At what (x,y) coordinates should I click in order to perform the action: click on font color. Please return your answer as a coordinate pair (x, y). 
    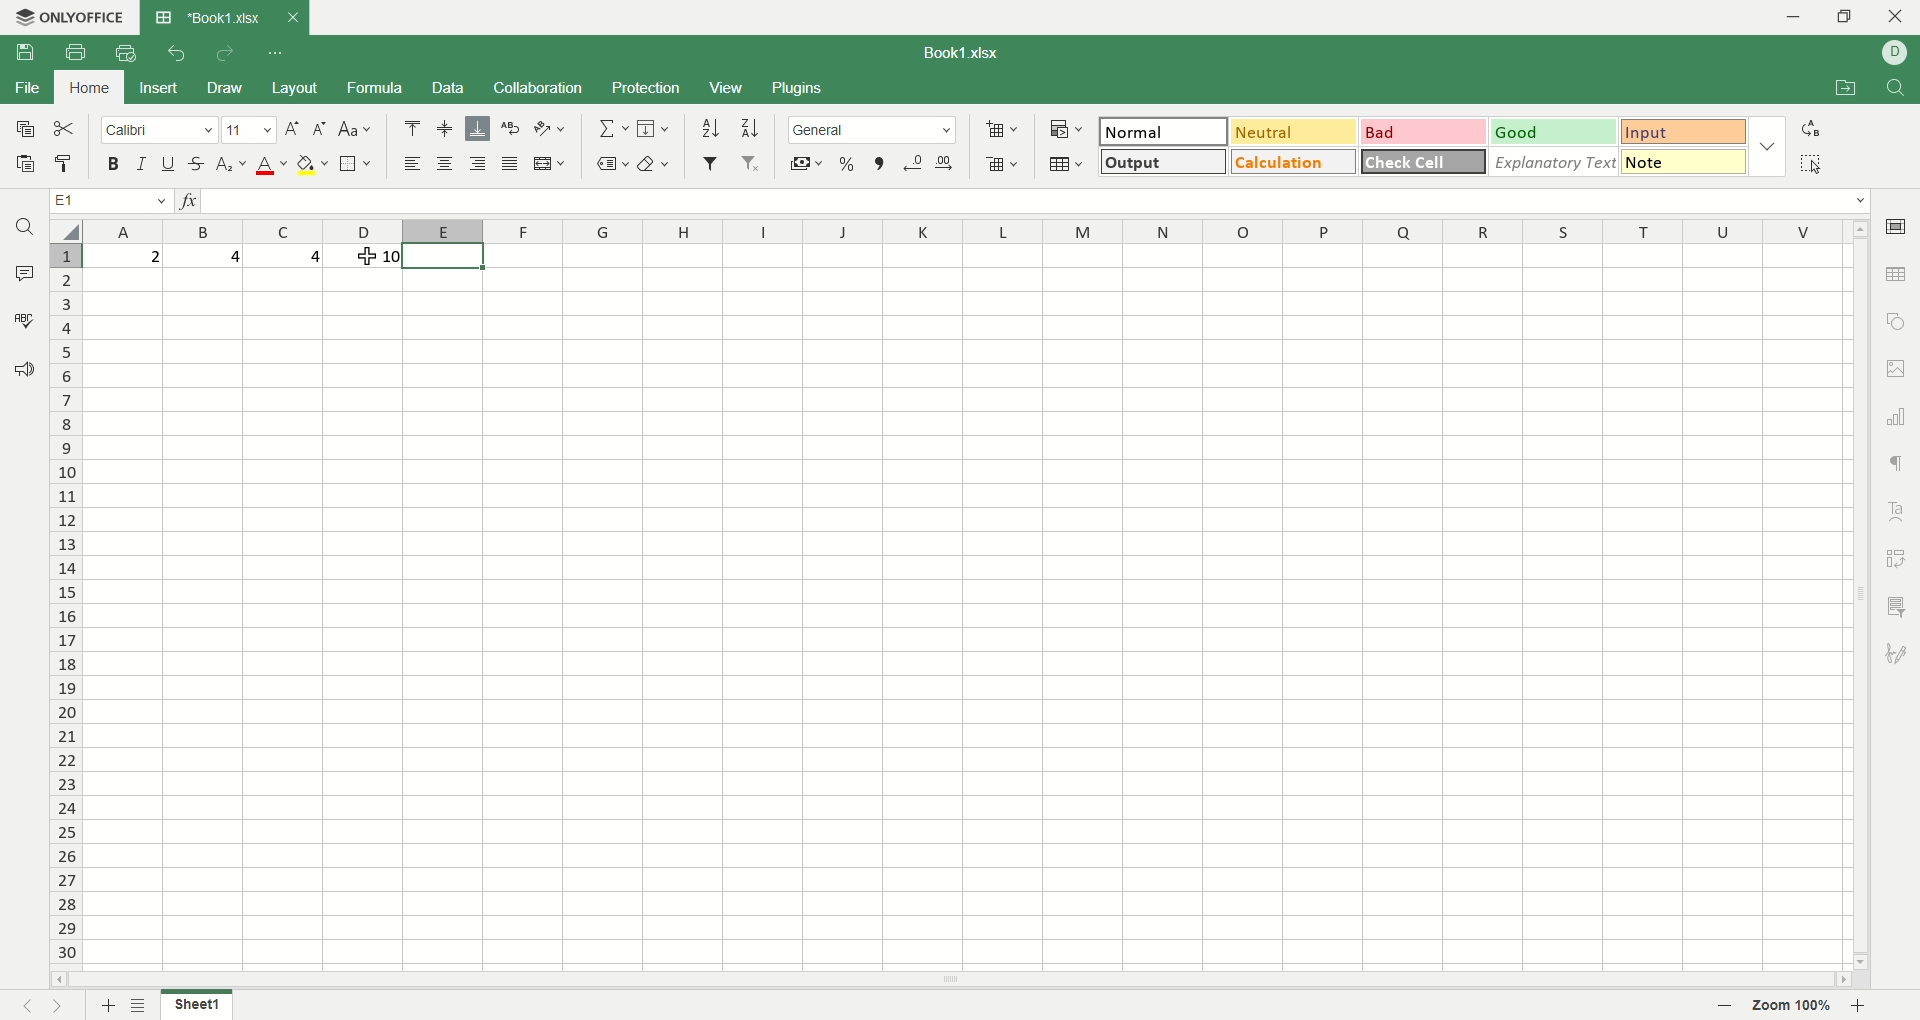
    Looking at the image, I should click on (269, 167).